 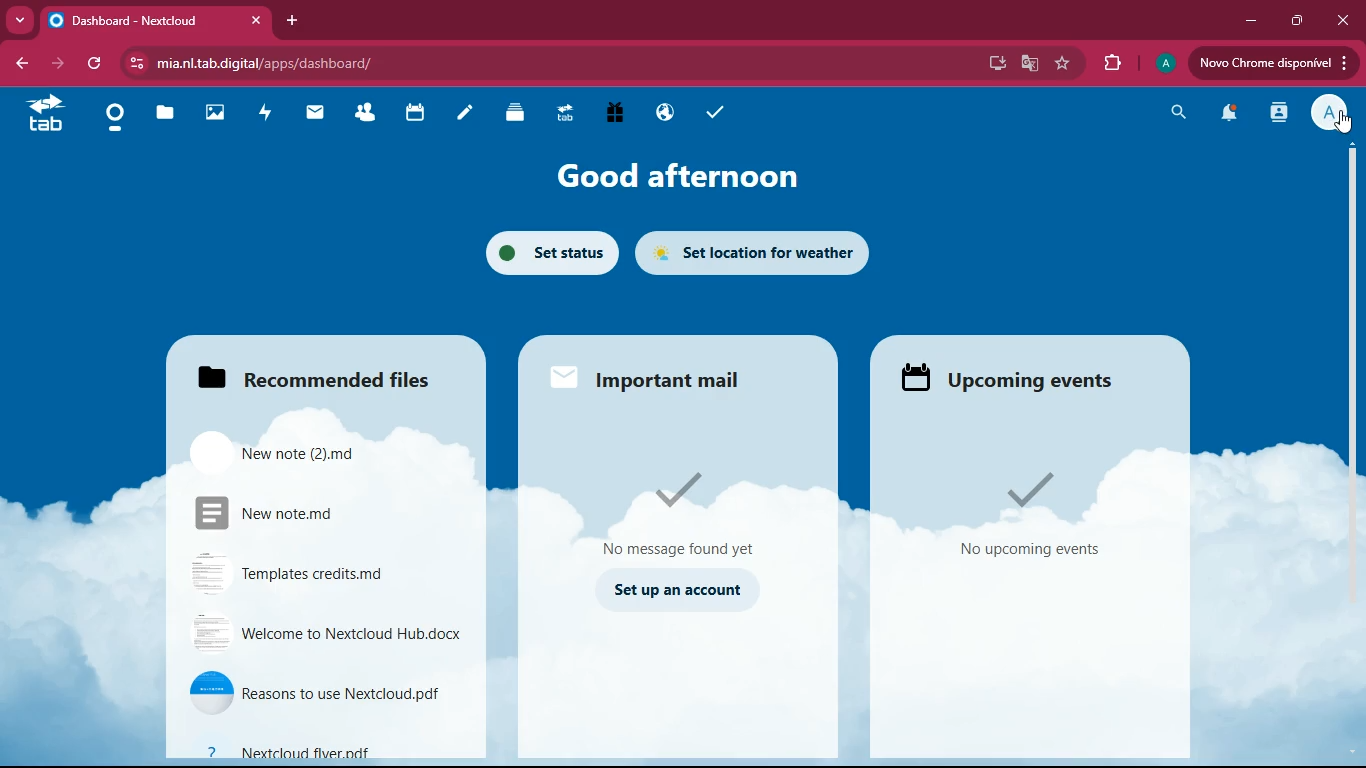 What do you see at coordinates (756, 252) in the screenshot?
I see `set location` at bounding box center [756, 252].